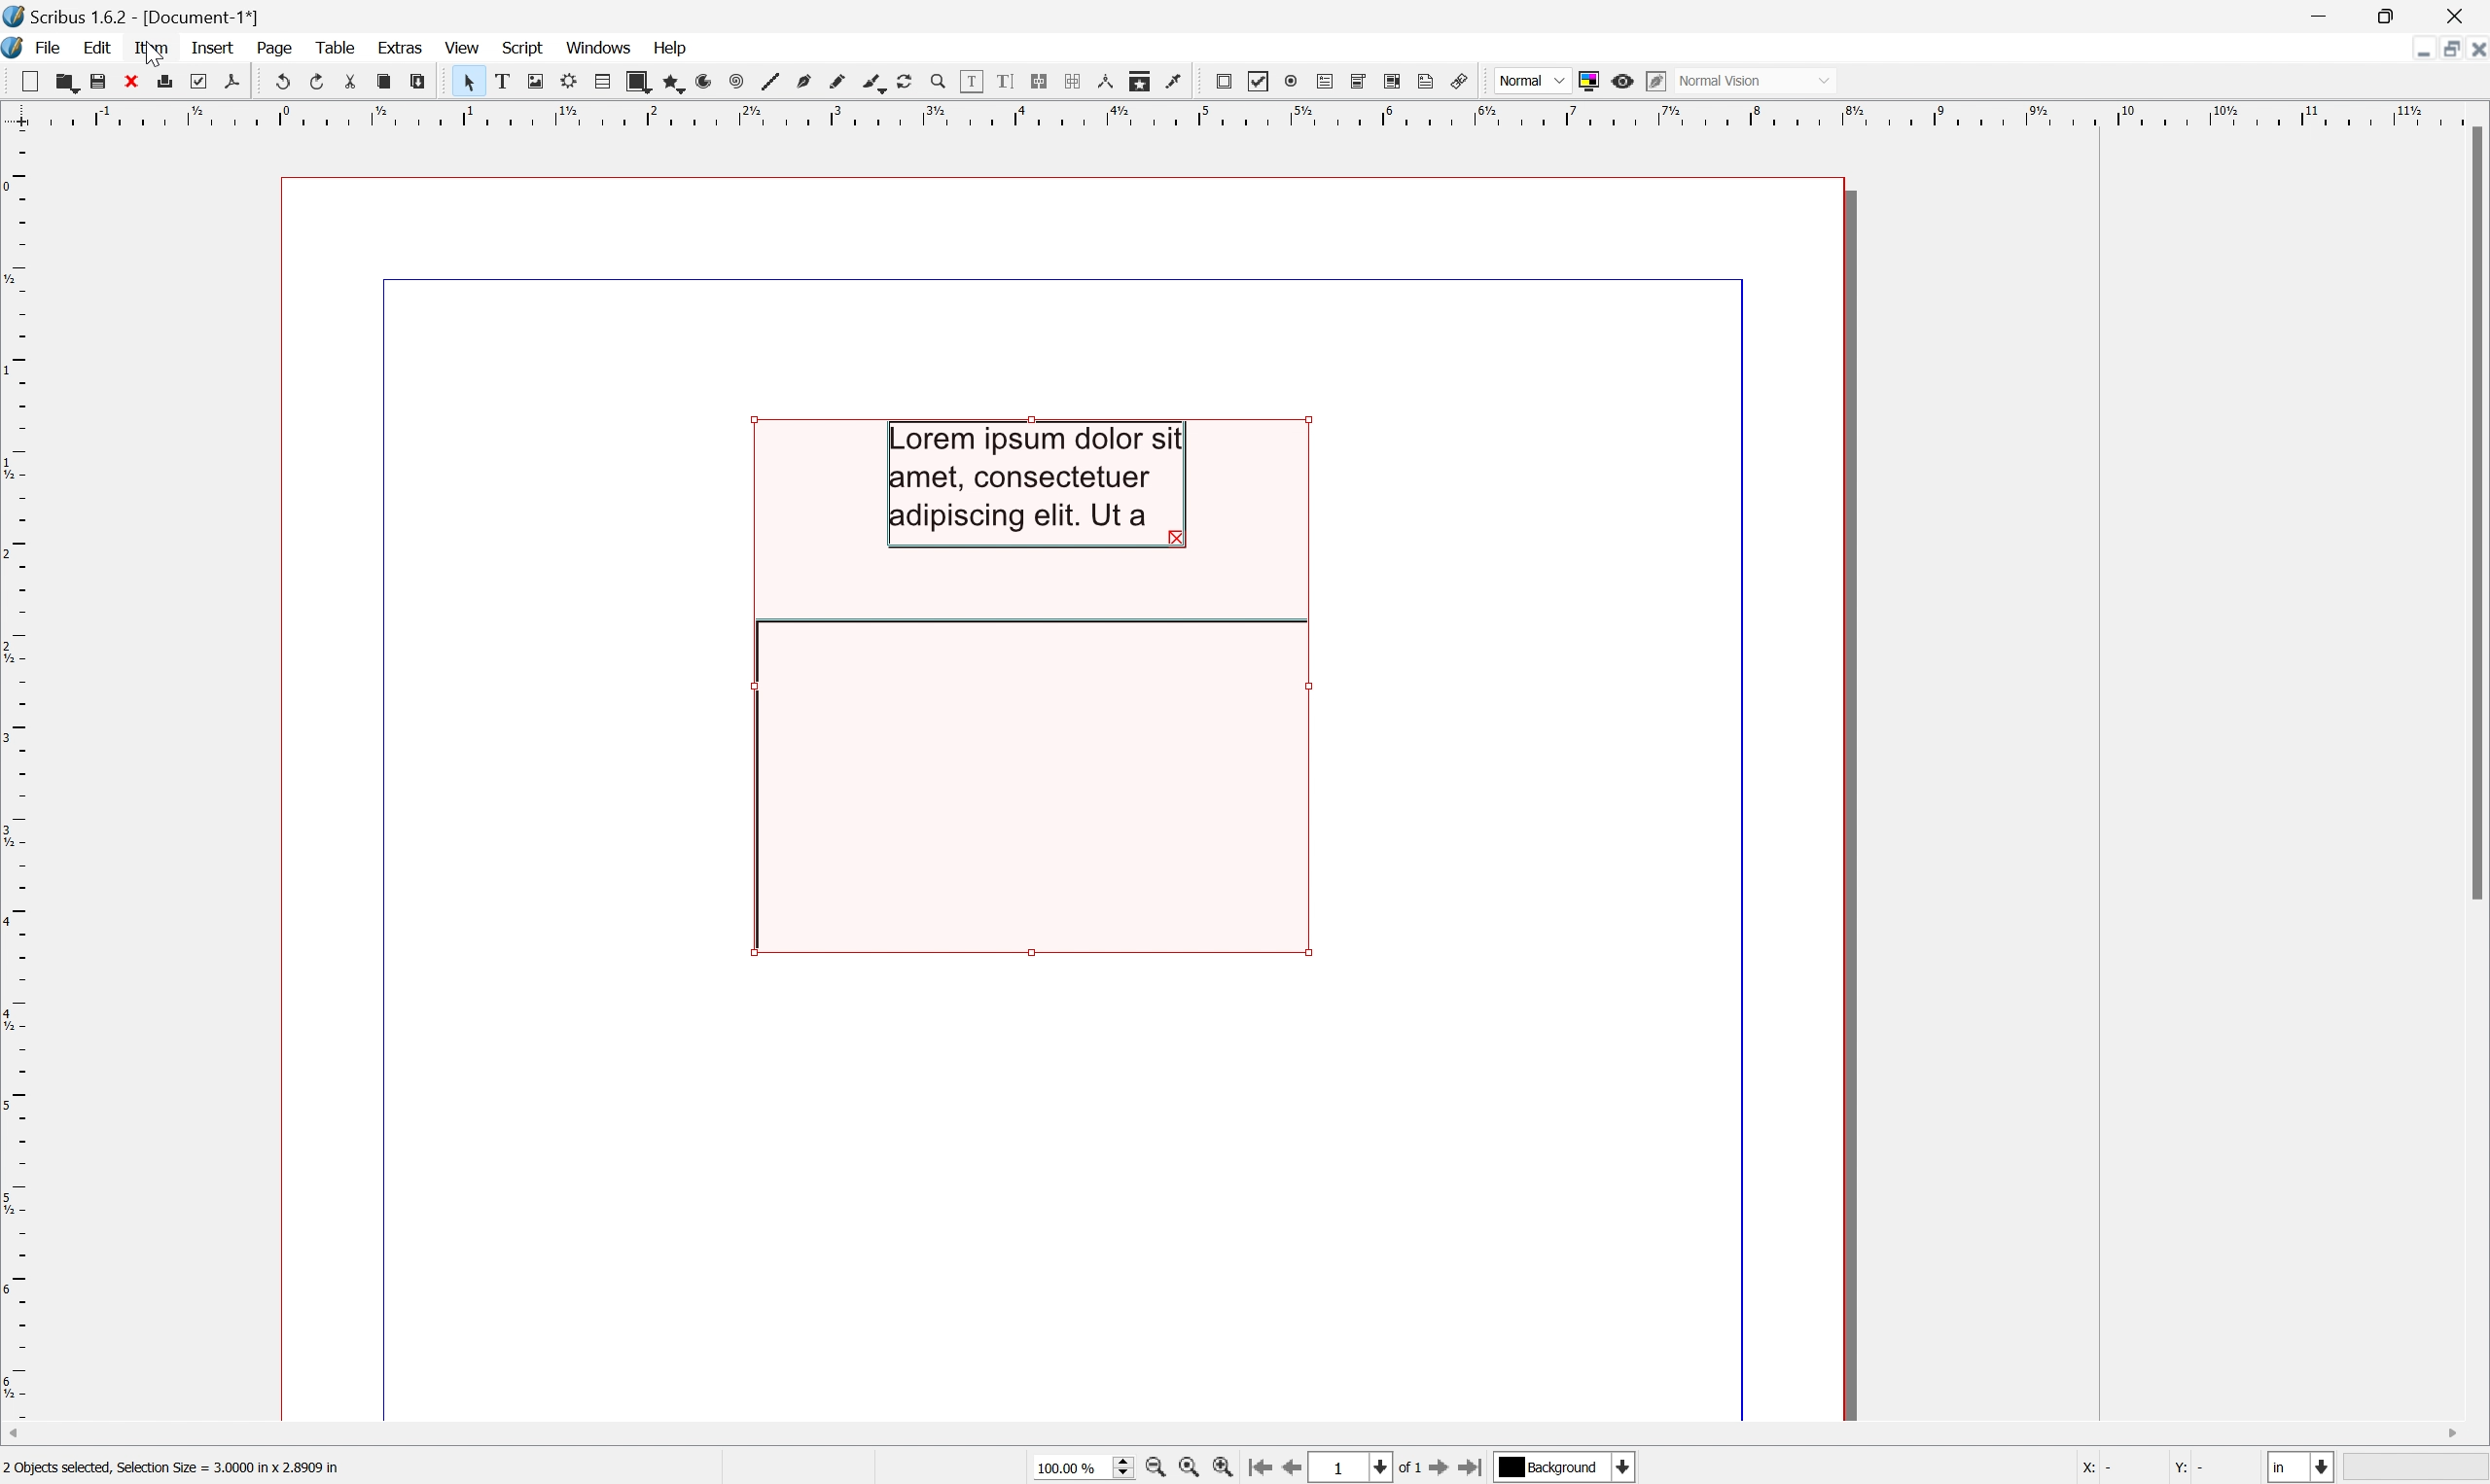 Image resolution: width=2490 pixels, height=1484 pixels. What do you see at coordinates (736, 81) in the screenshot?
I see `Spiral` at bounding box center [736, 81].